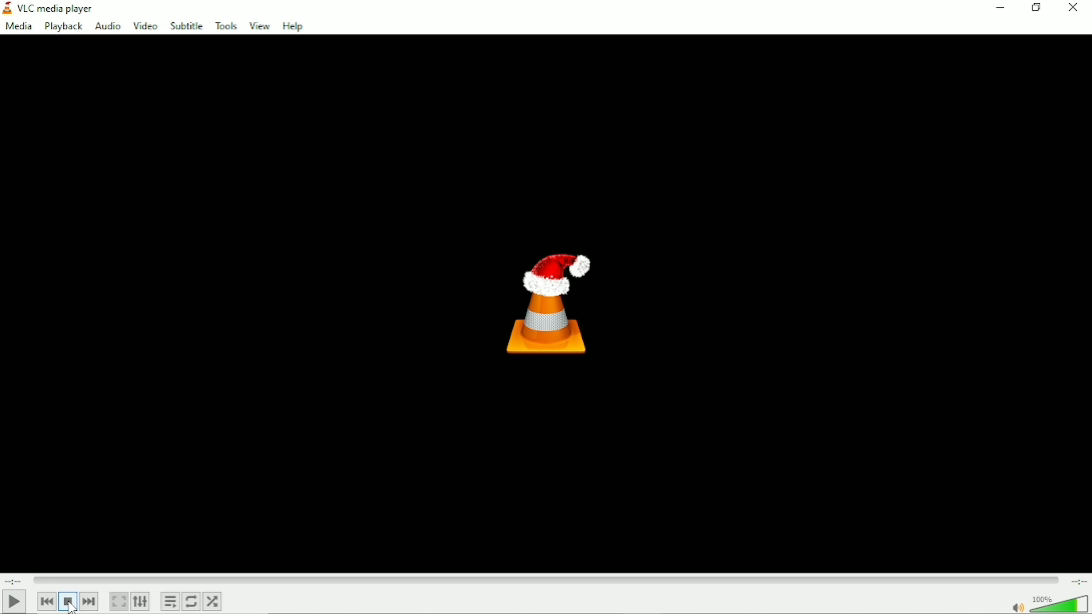 The width and height of the screenshot is (1092, 614). Describe the element at coordinates (7, 8) in the screenshot. I see `application logo` at that location.